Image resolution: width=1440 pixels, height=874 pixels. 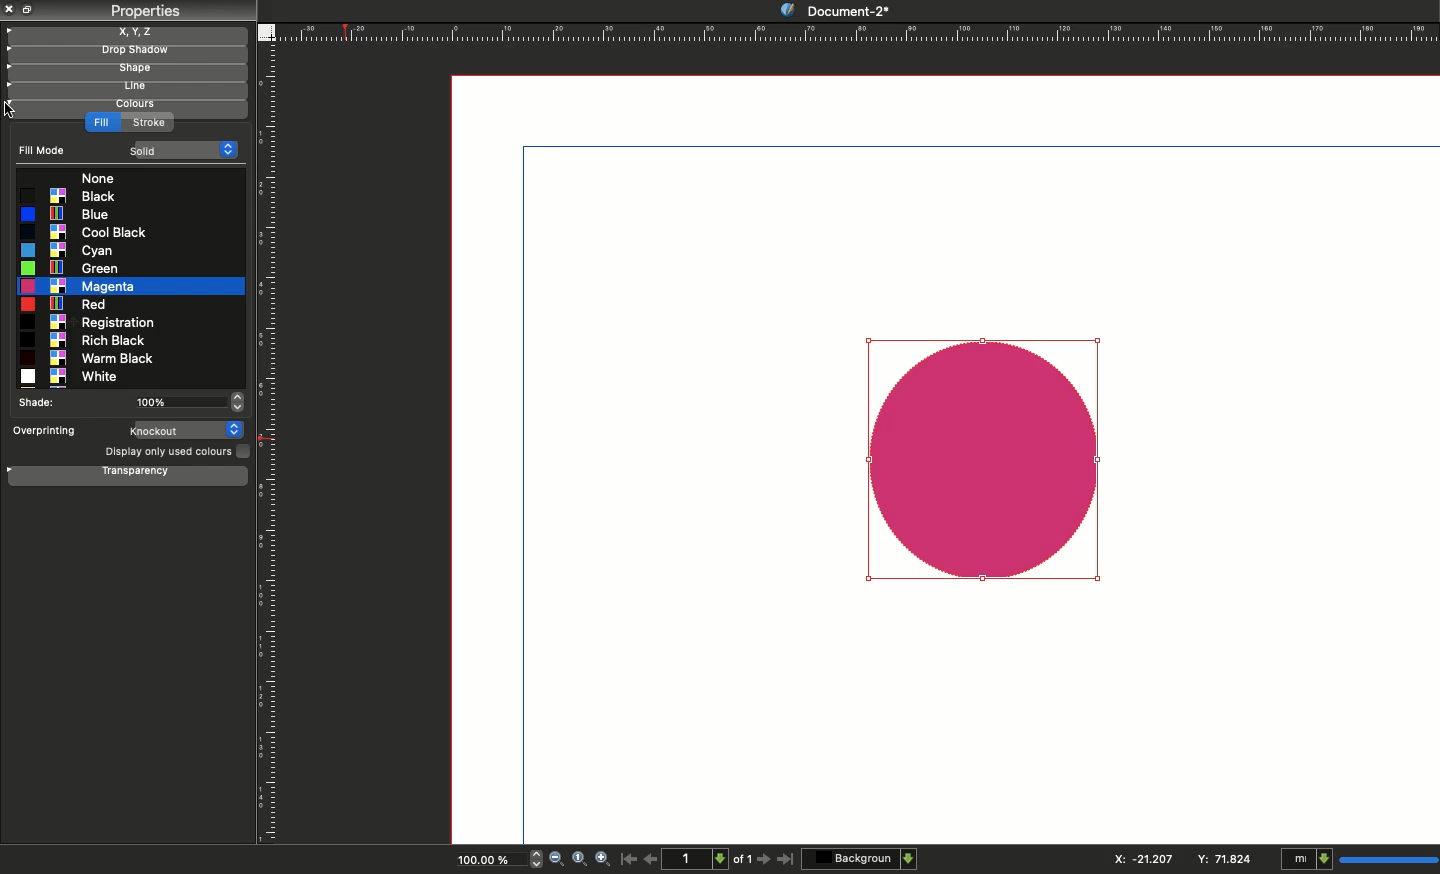 I want to click on White, so click(x=76, y=378).